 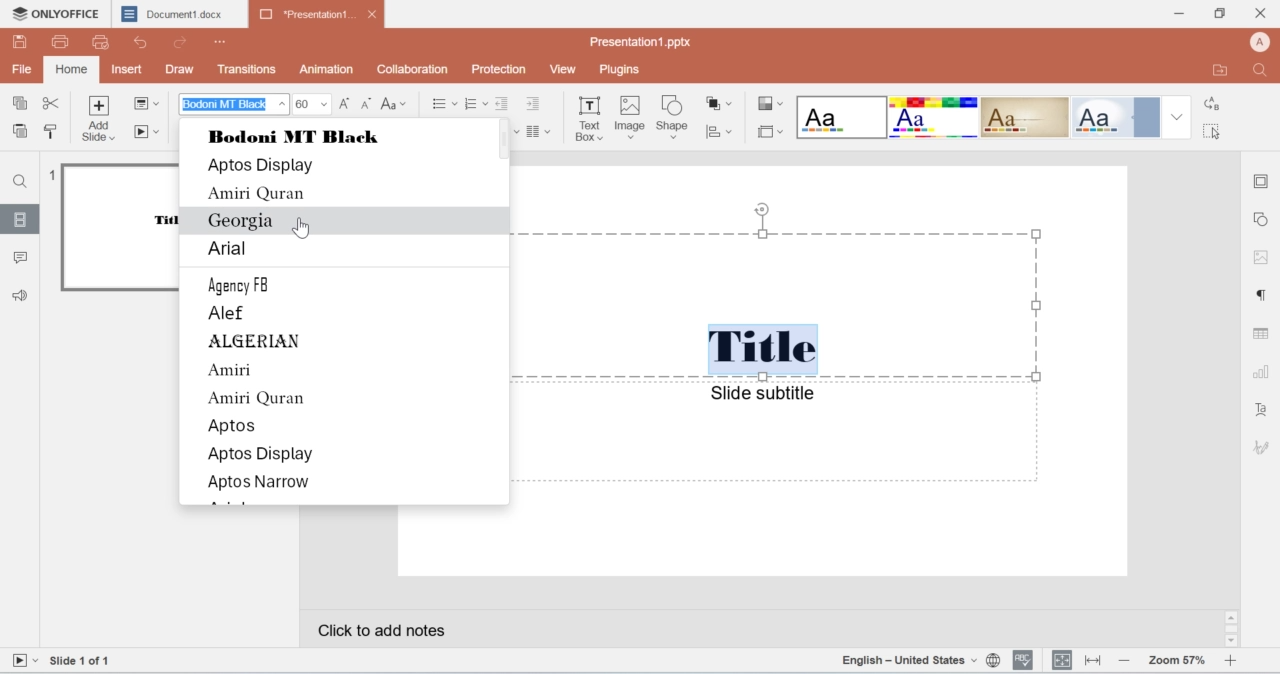 What do you see at coordinates (722, 134) in the screenshot?
I see `graphs` at bounding box center [722, 134].